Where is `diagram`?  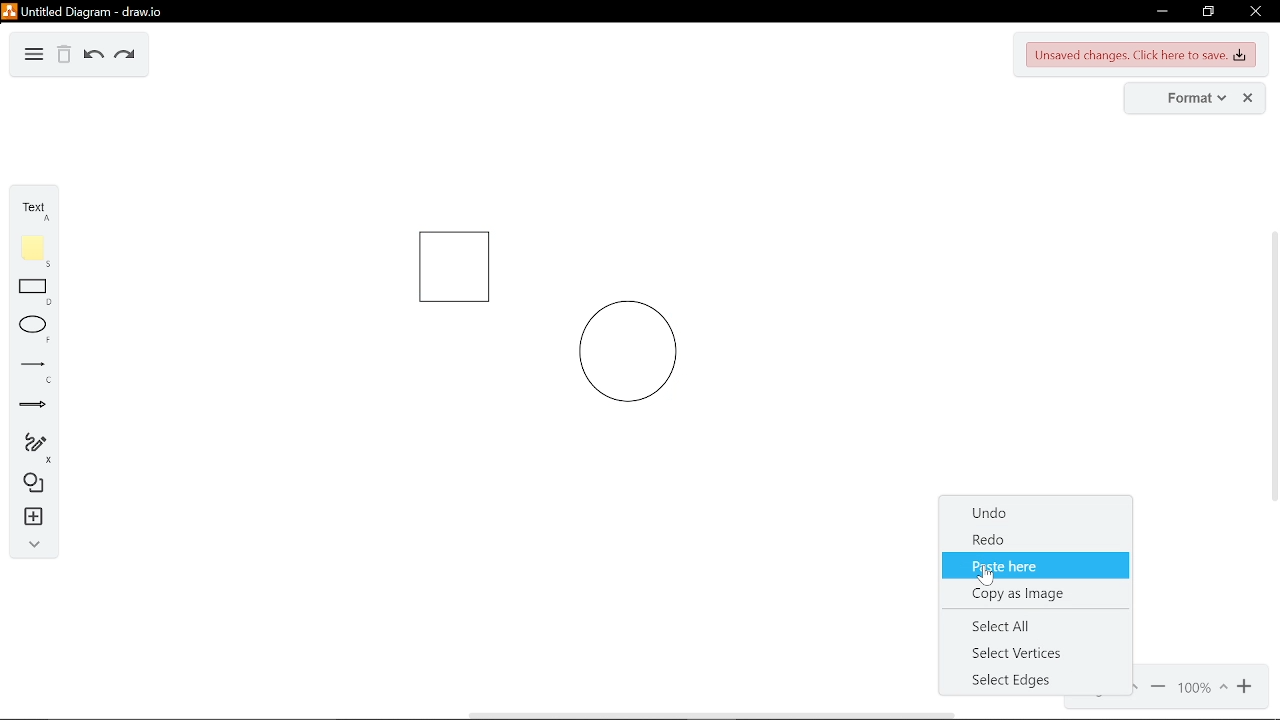
diagram is located at coordinates (34, 55).